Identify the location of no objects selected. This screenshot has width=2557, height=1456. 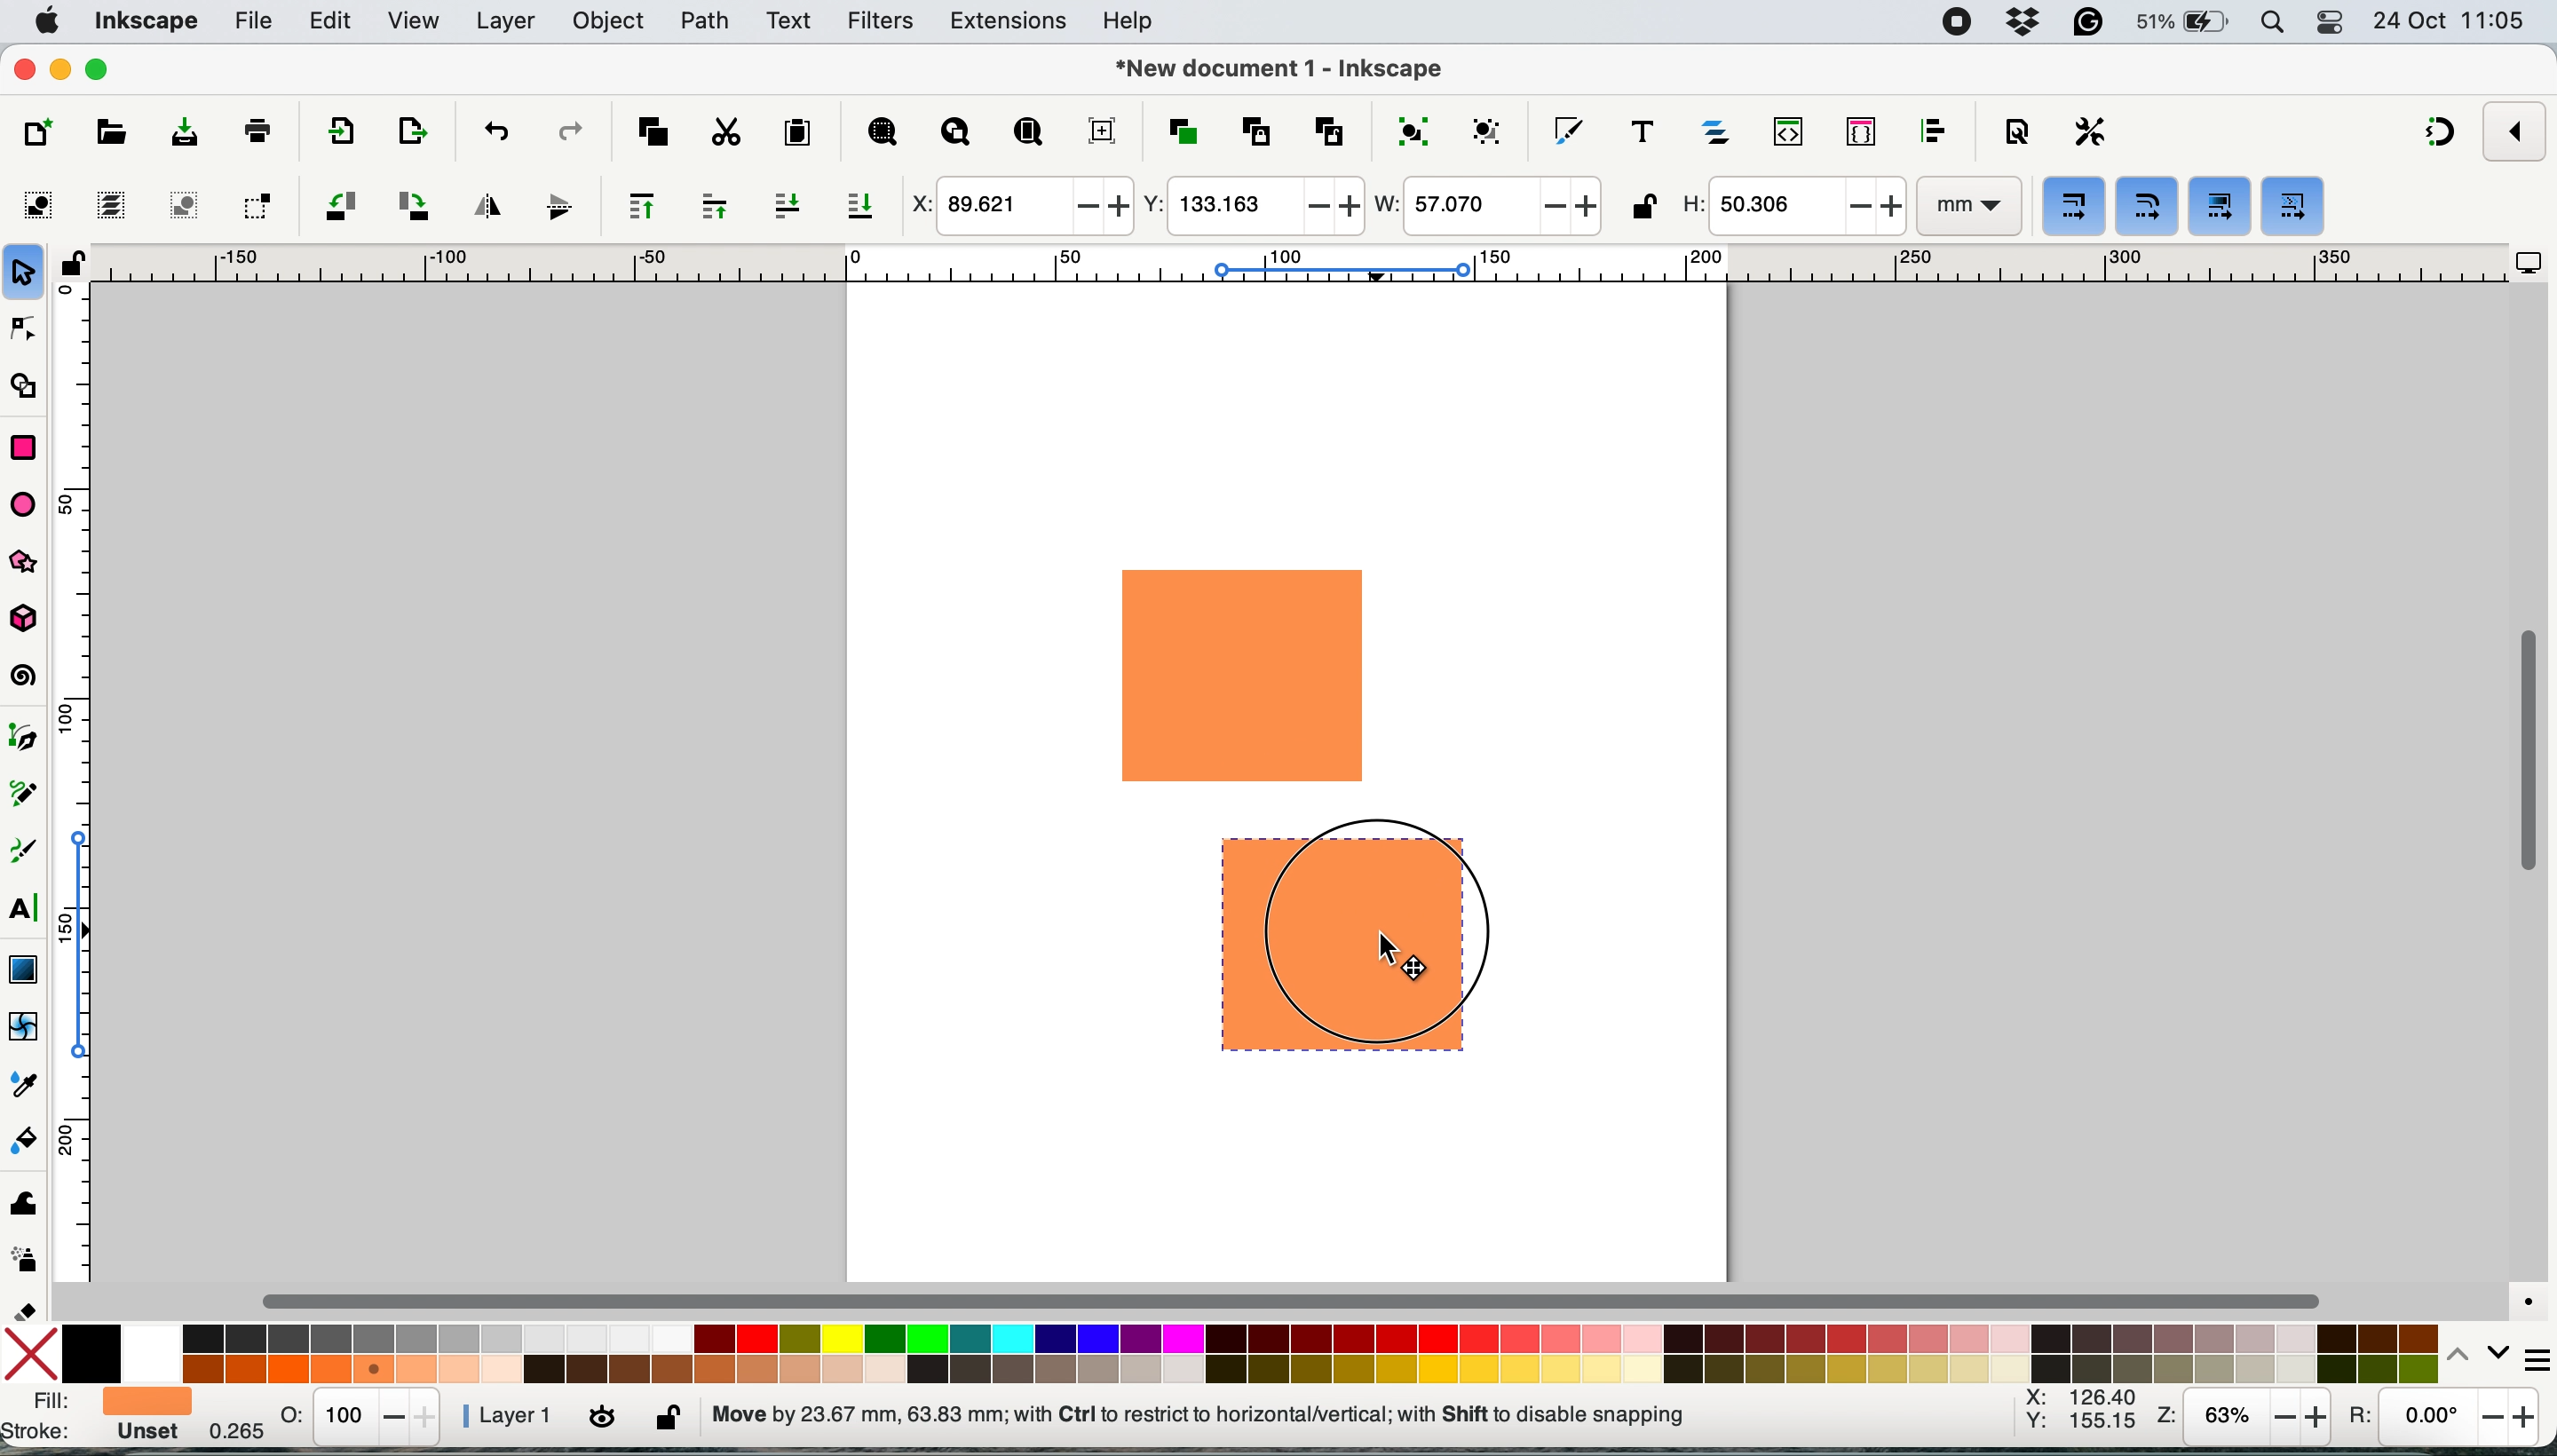
(1236, 1415).